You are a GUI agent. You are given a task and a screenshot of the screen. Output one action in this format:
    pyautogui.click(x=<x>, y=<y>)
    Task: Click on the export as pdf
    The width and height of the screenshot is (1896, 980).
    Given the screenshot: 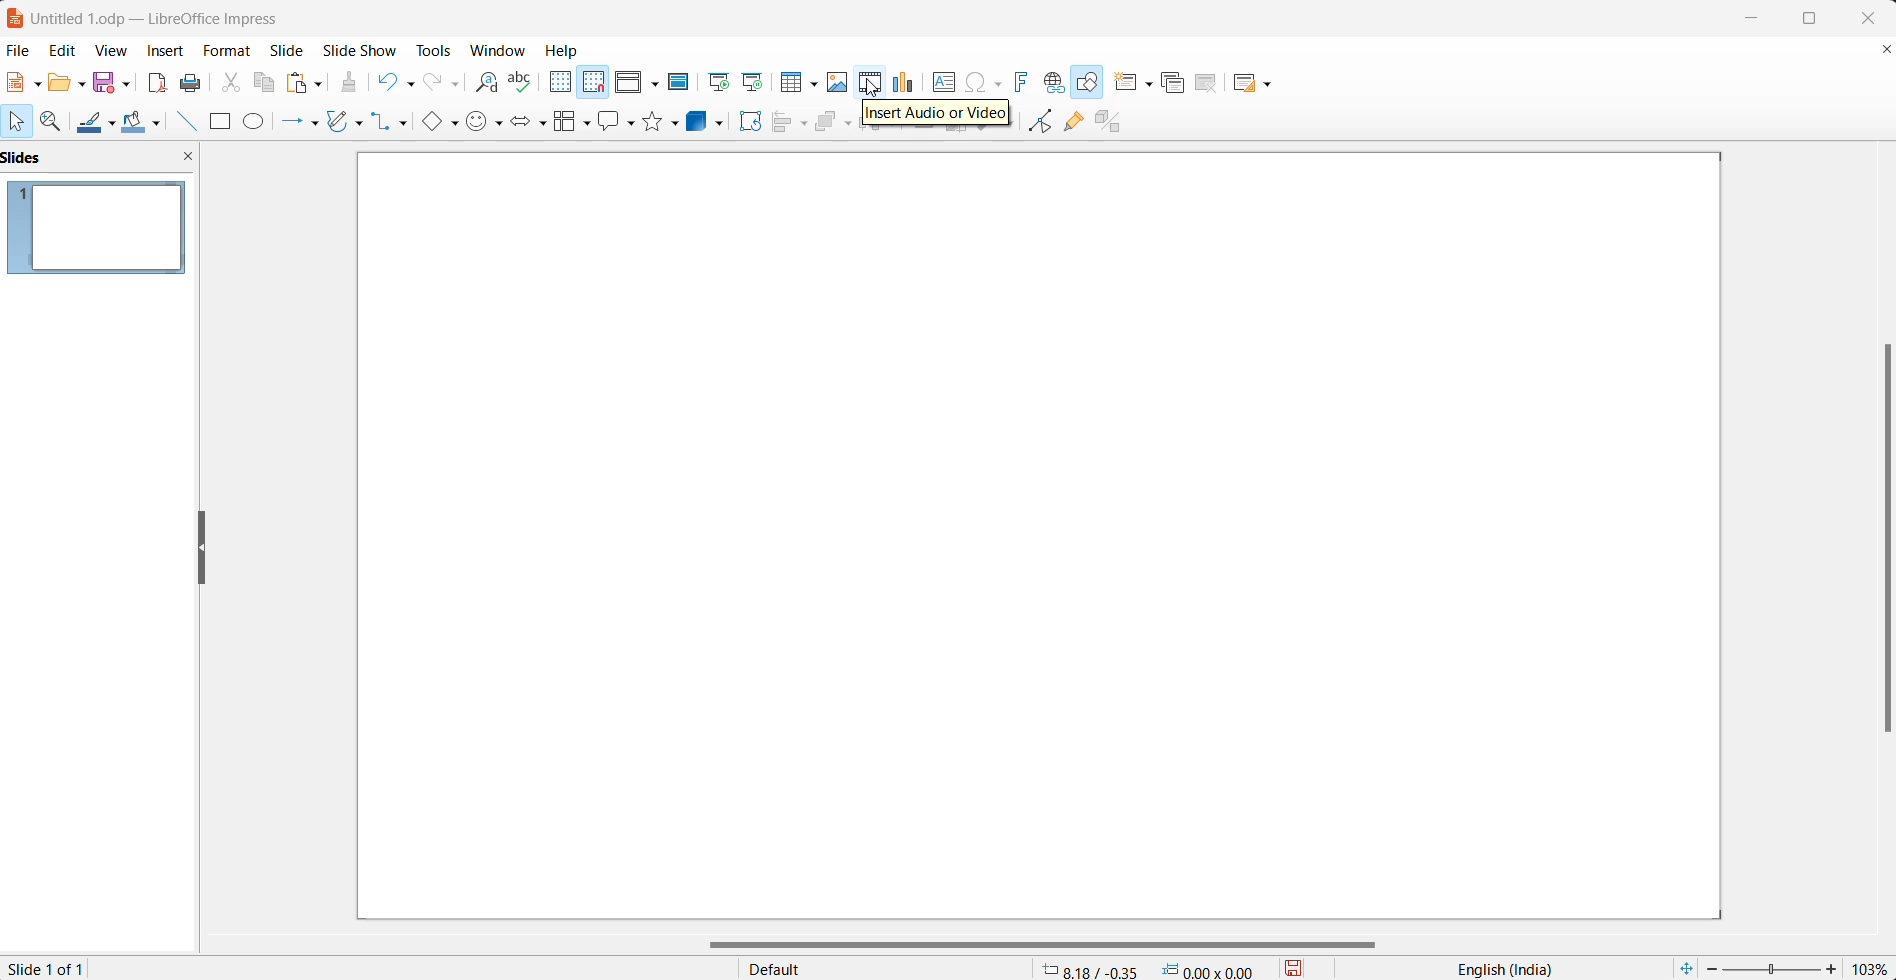 What is the action you would take?
    pyautogui.click(x=158, y=83)
    